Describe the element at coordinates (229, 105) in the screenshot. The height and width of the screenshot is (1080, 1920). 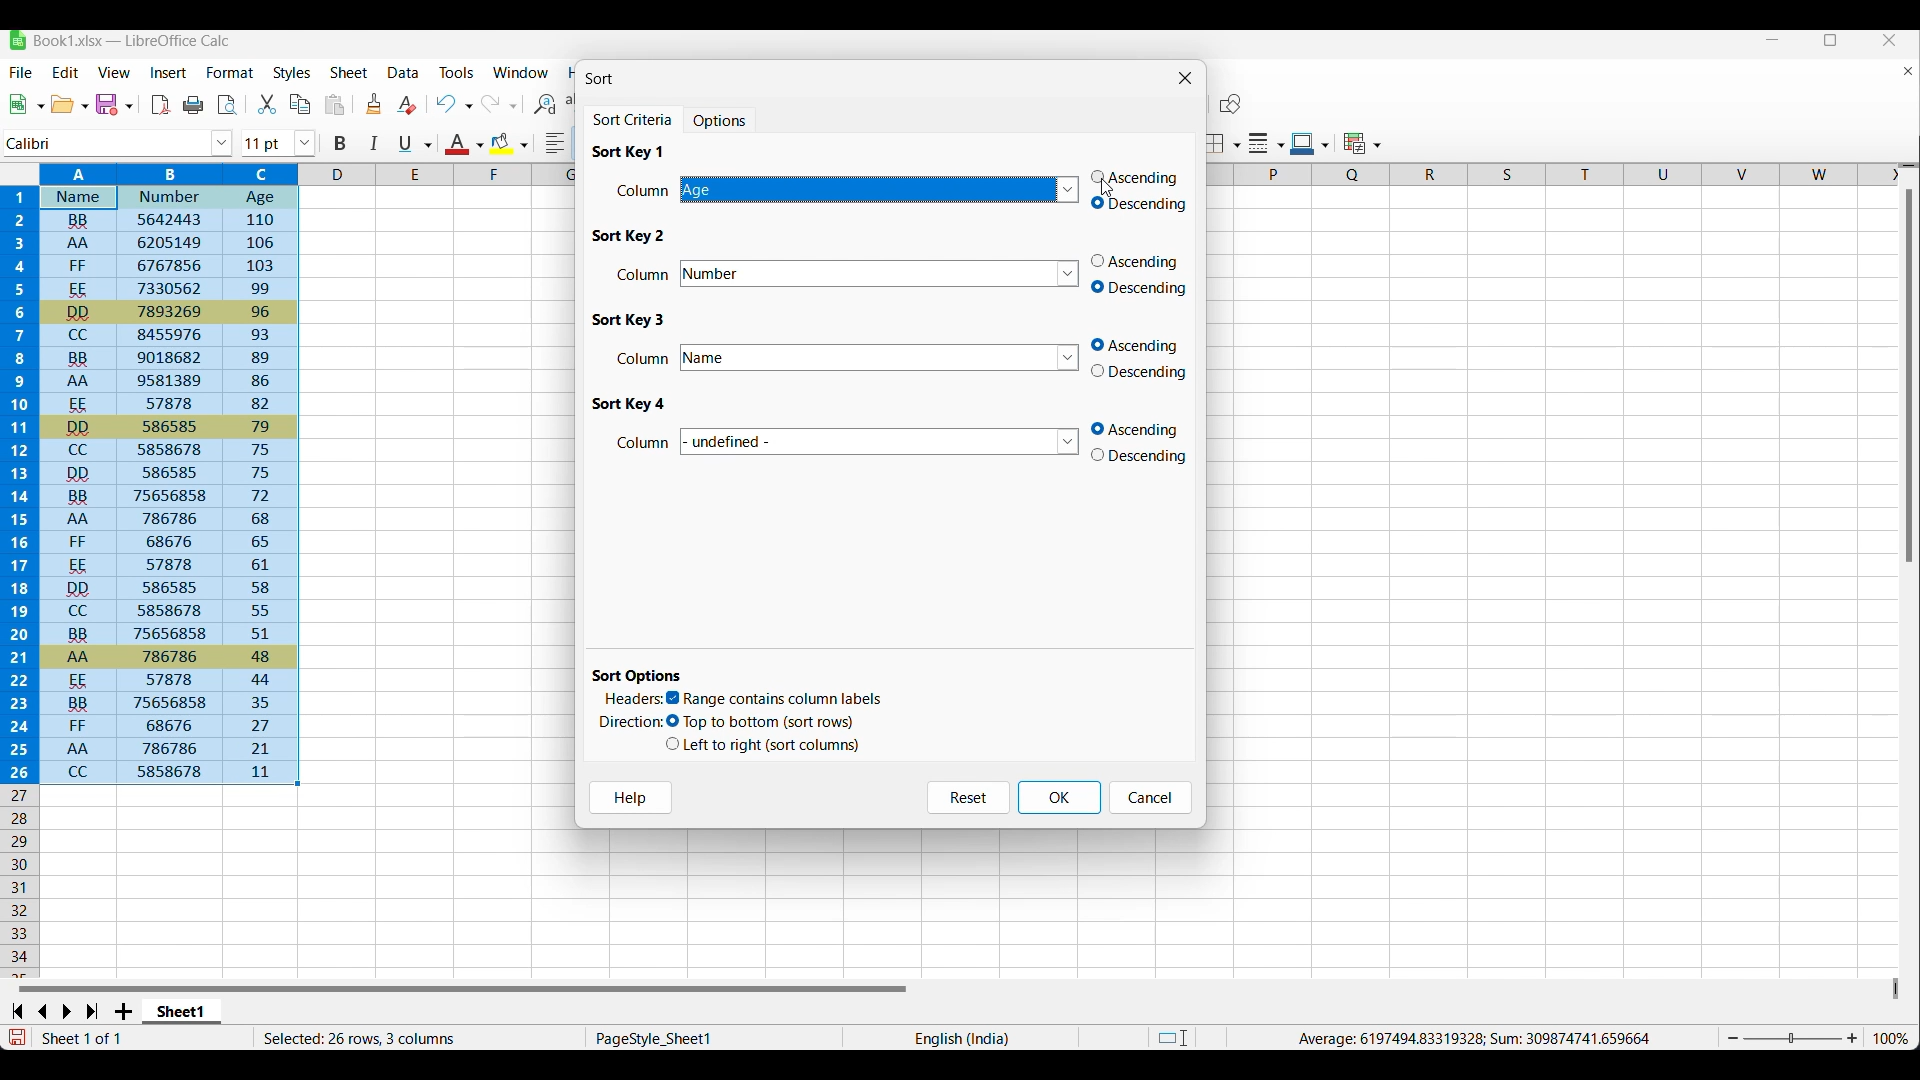
I see `Toggle print preview` at that location.